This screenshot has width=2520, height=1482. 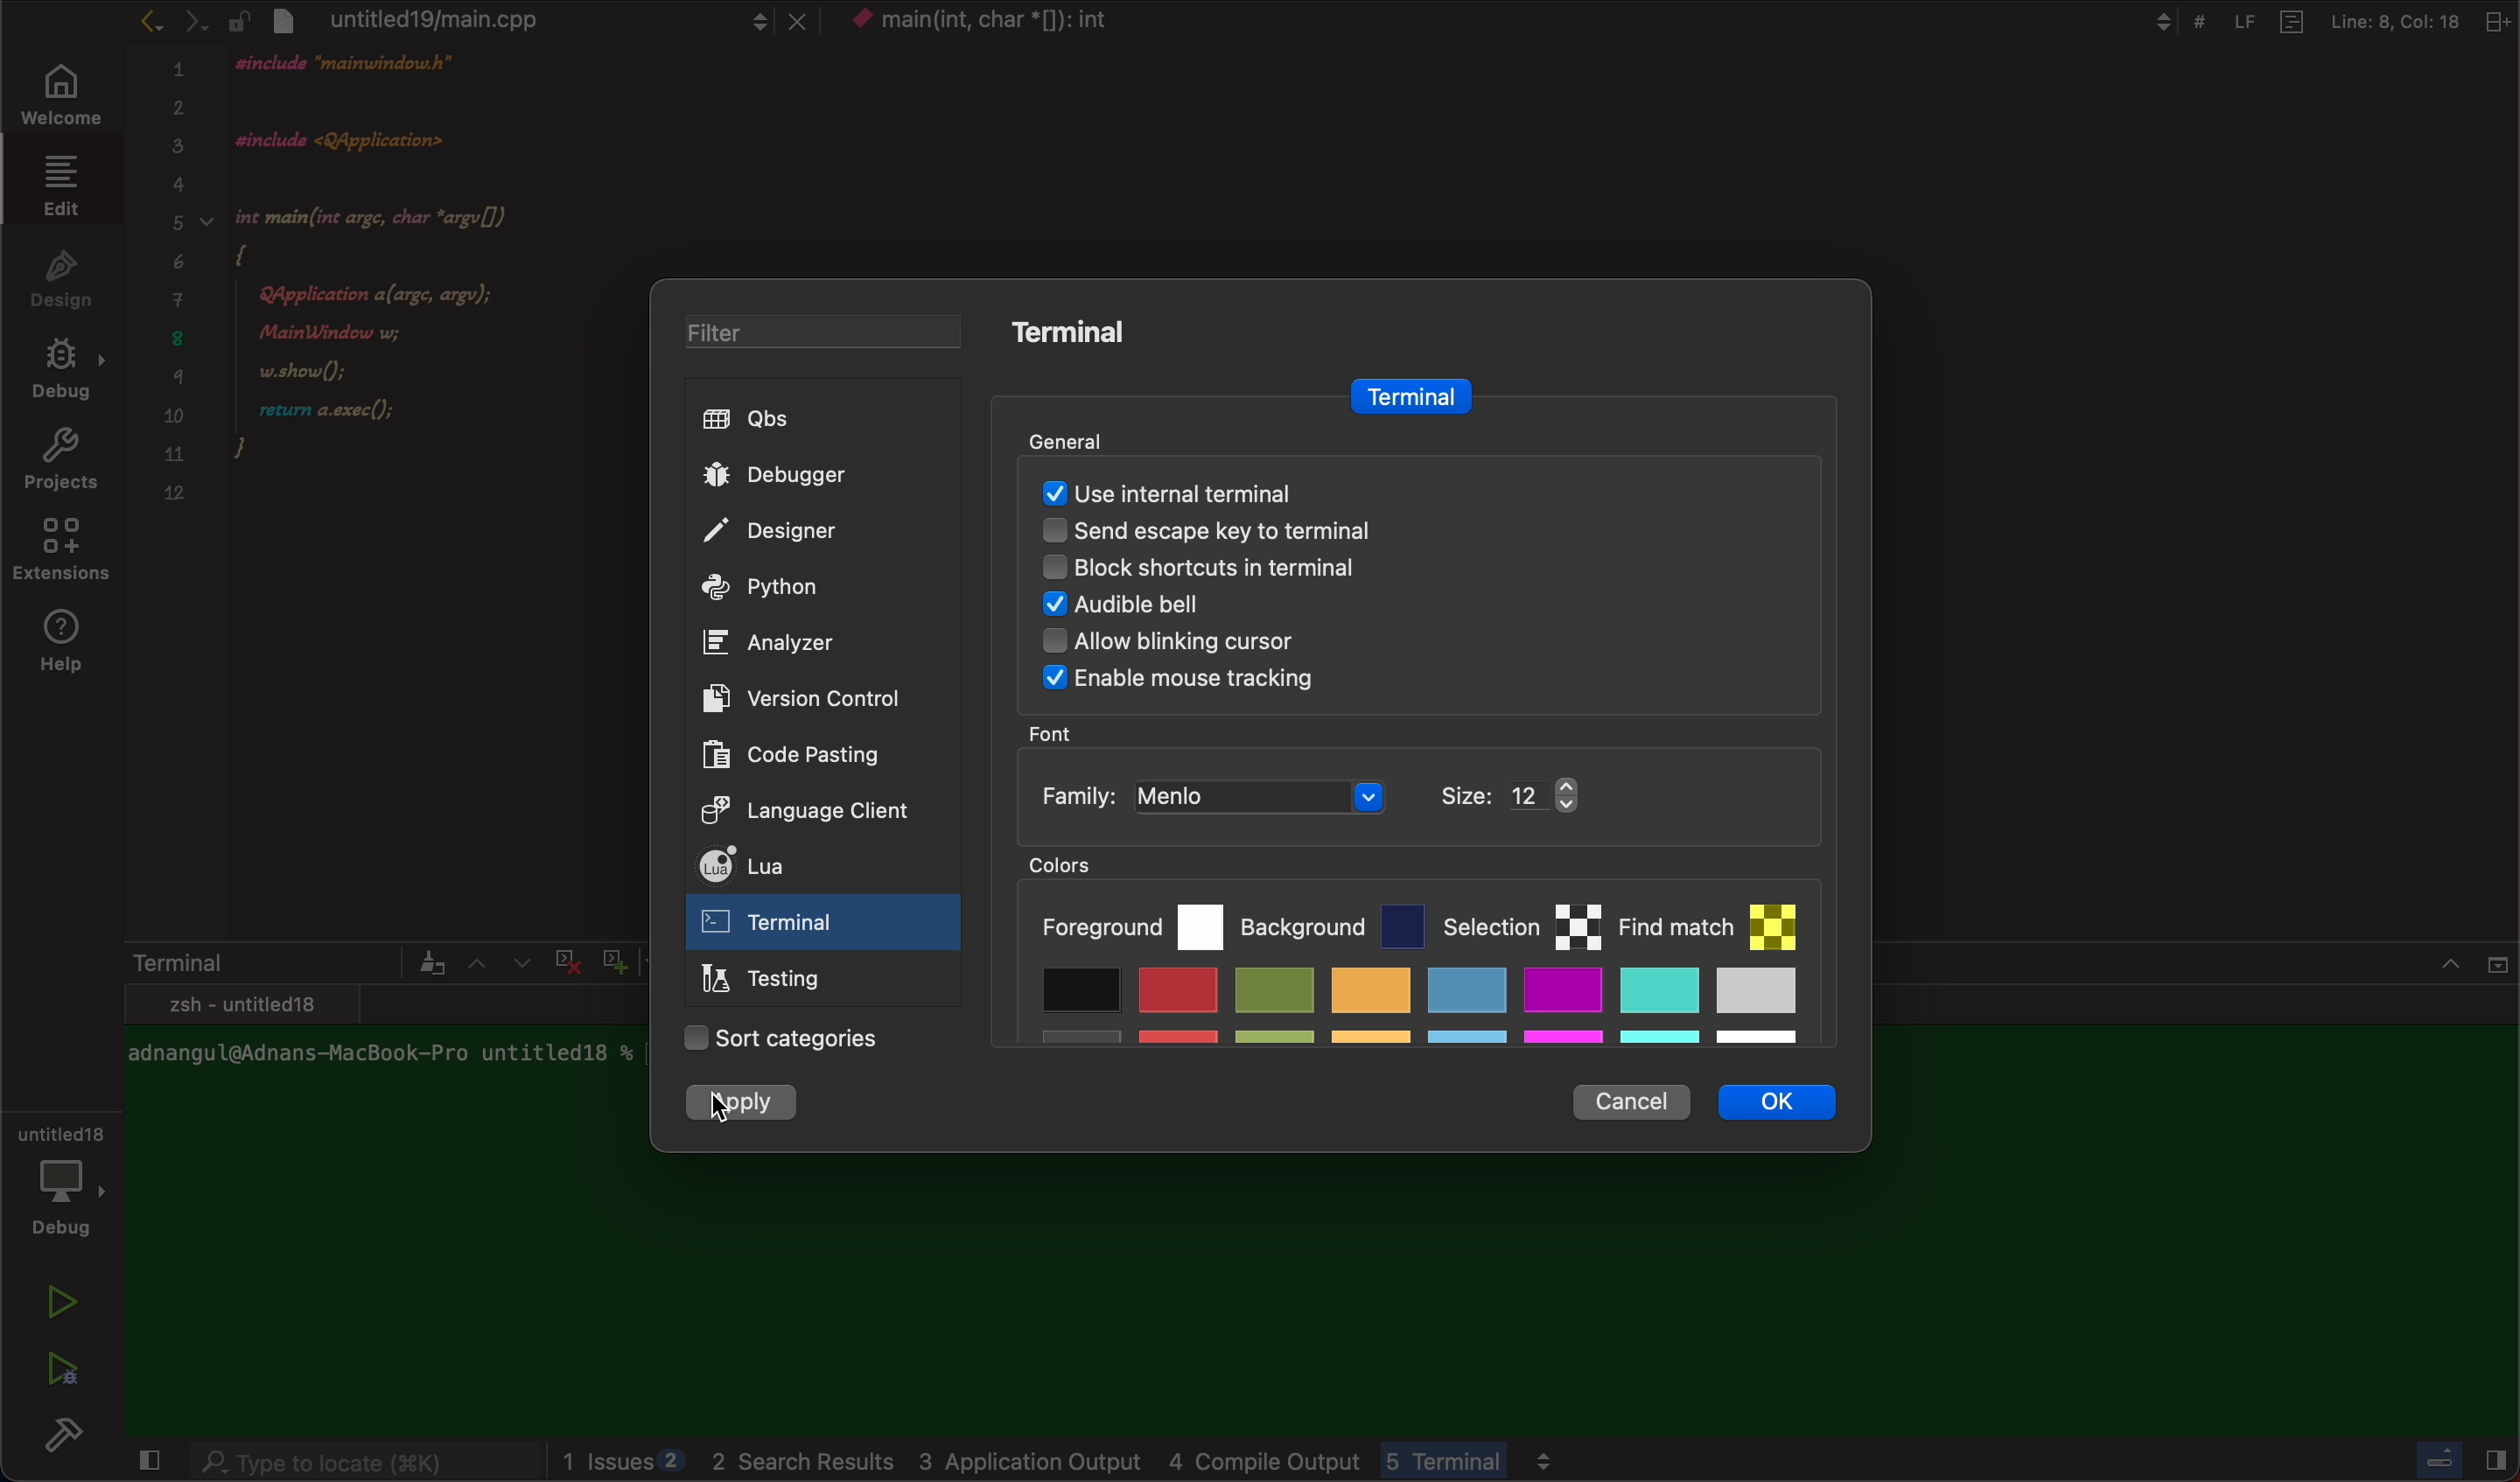 I want to click on filter, so click(x=807, y=335).